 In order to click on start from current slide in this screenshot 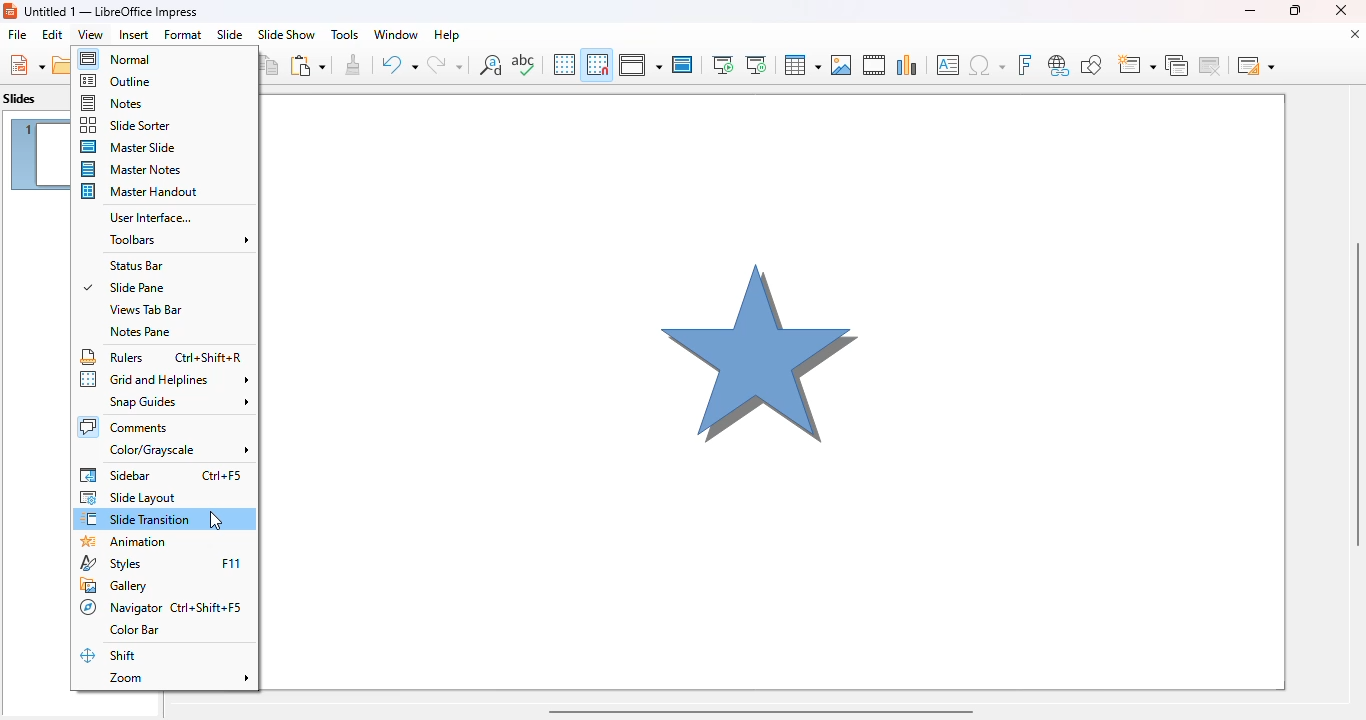, I will do `click(756, 65)`.